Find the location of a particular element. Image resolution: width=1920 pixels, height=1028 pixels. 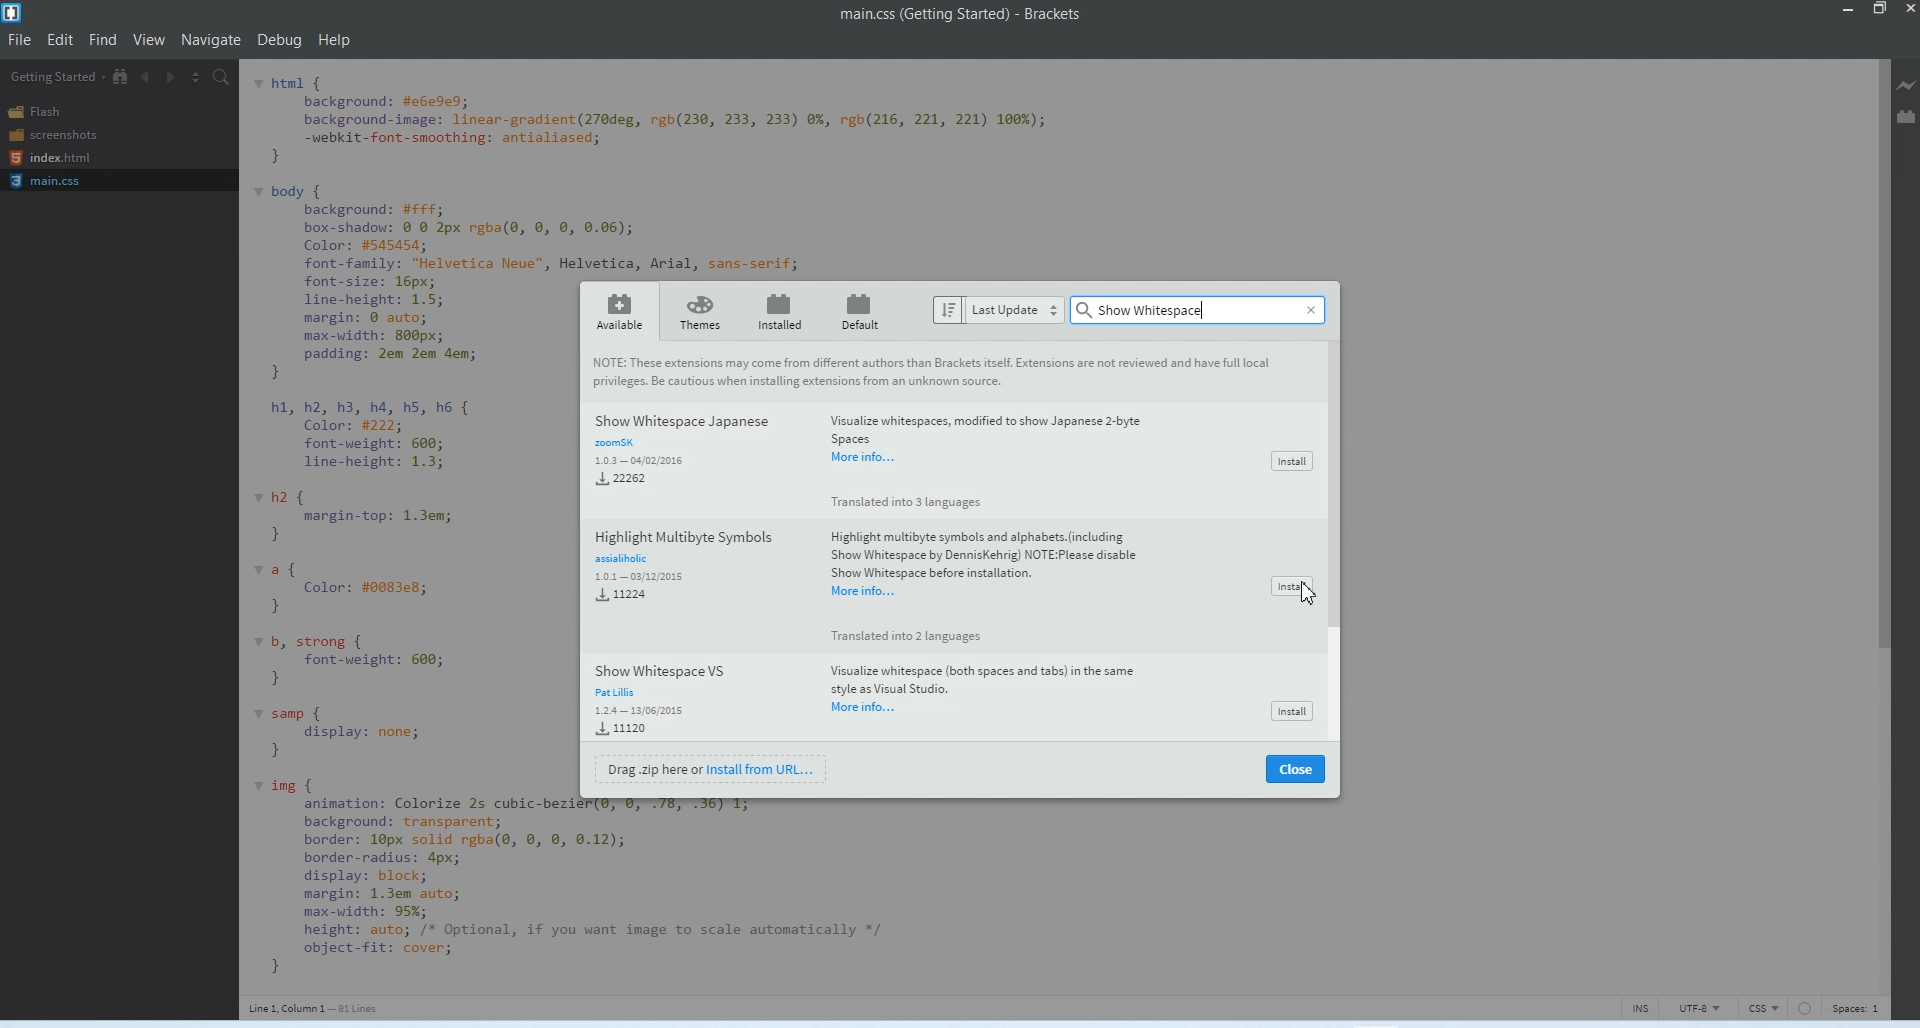

UTF-8 is located at coordinates (1702, 1008).